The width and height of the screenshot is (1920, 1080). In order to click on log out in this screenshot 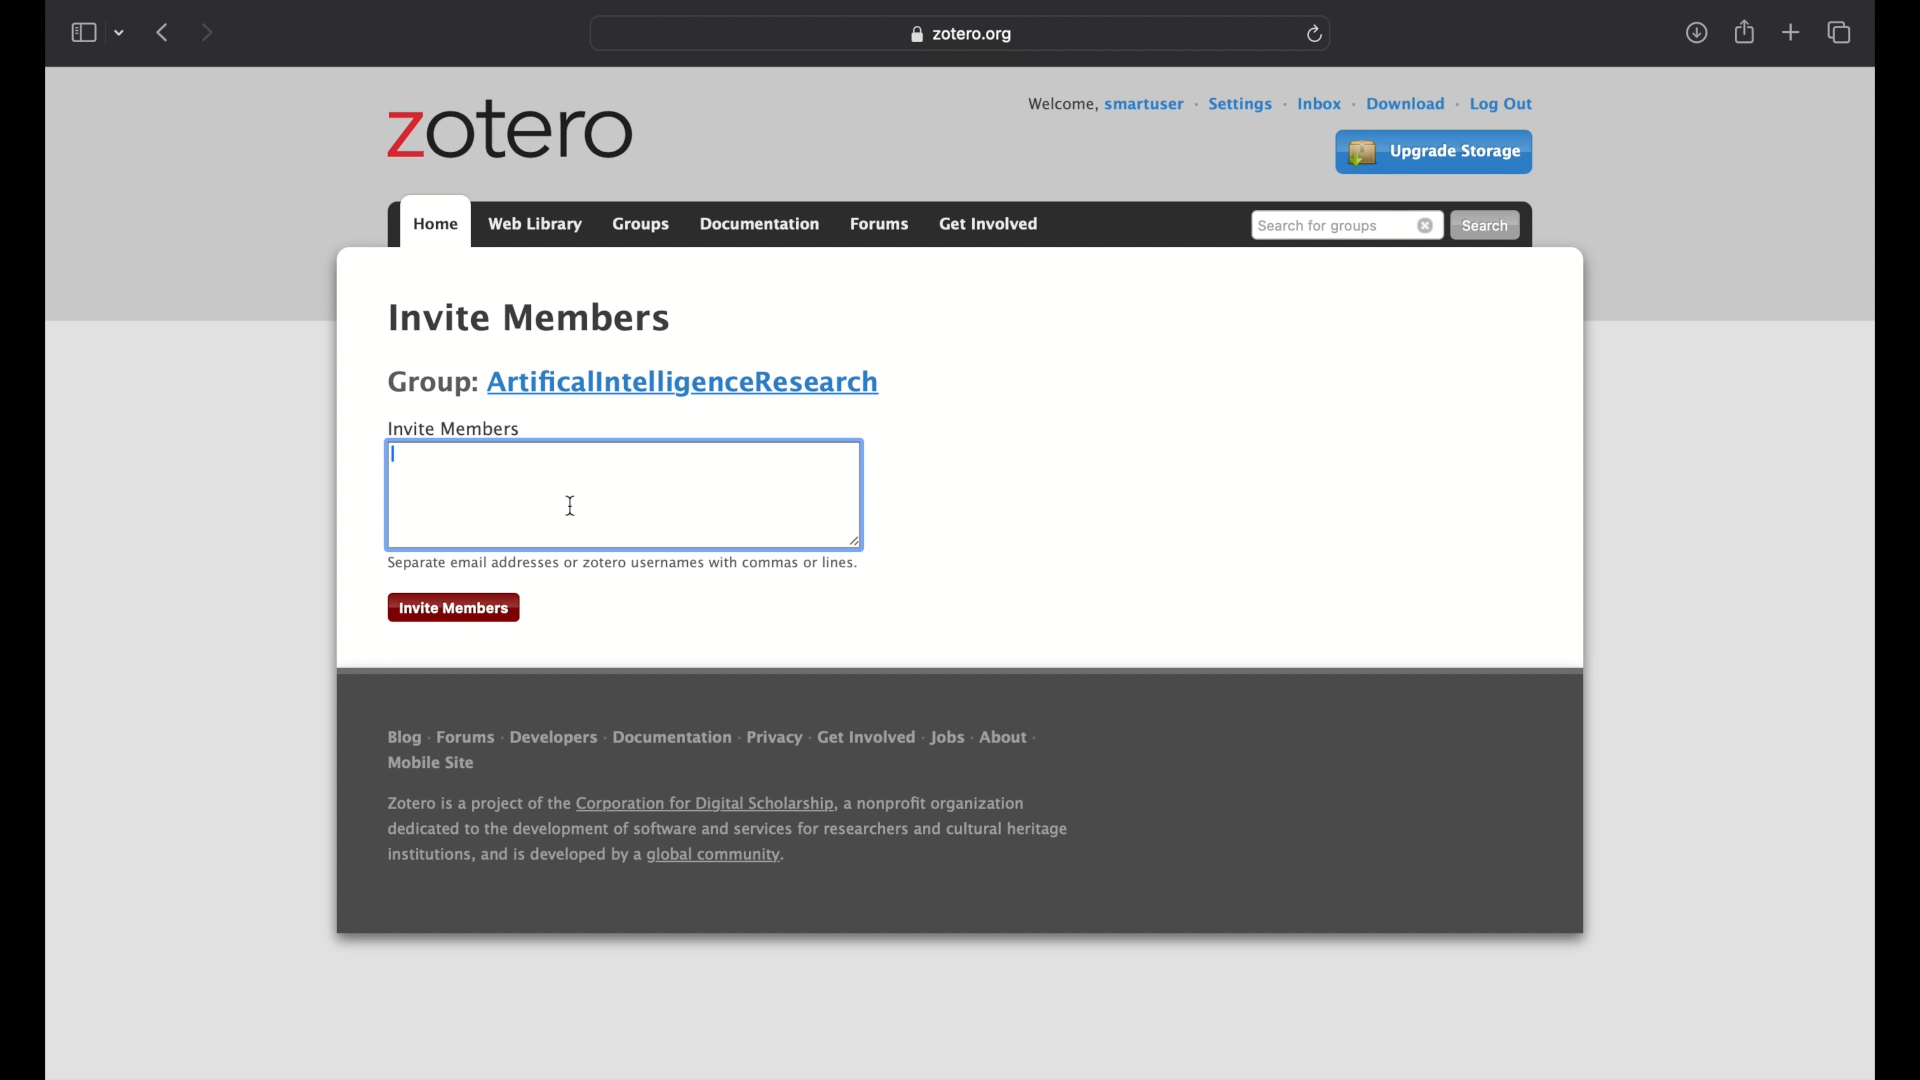, I will do `click(1505, 105)`.